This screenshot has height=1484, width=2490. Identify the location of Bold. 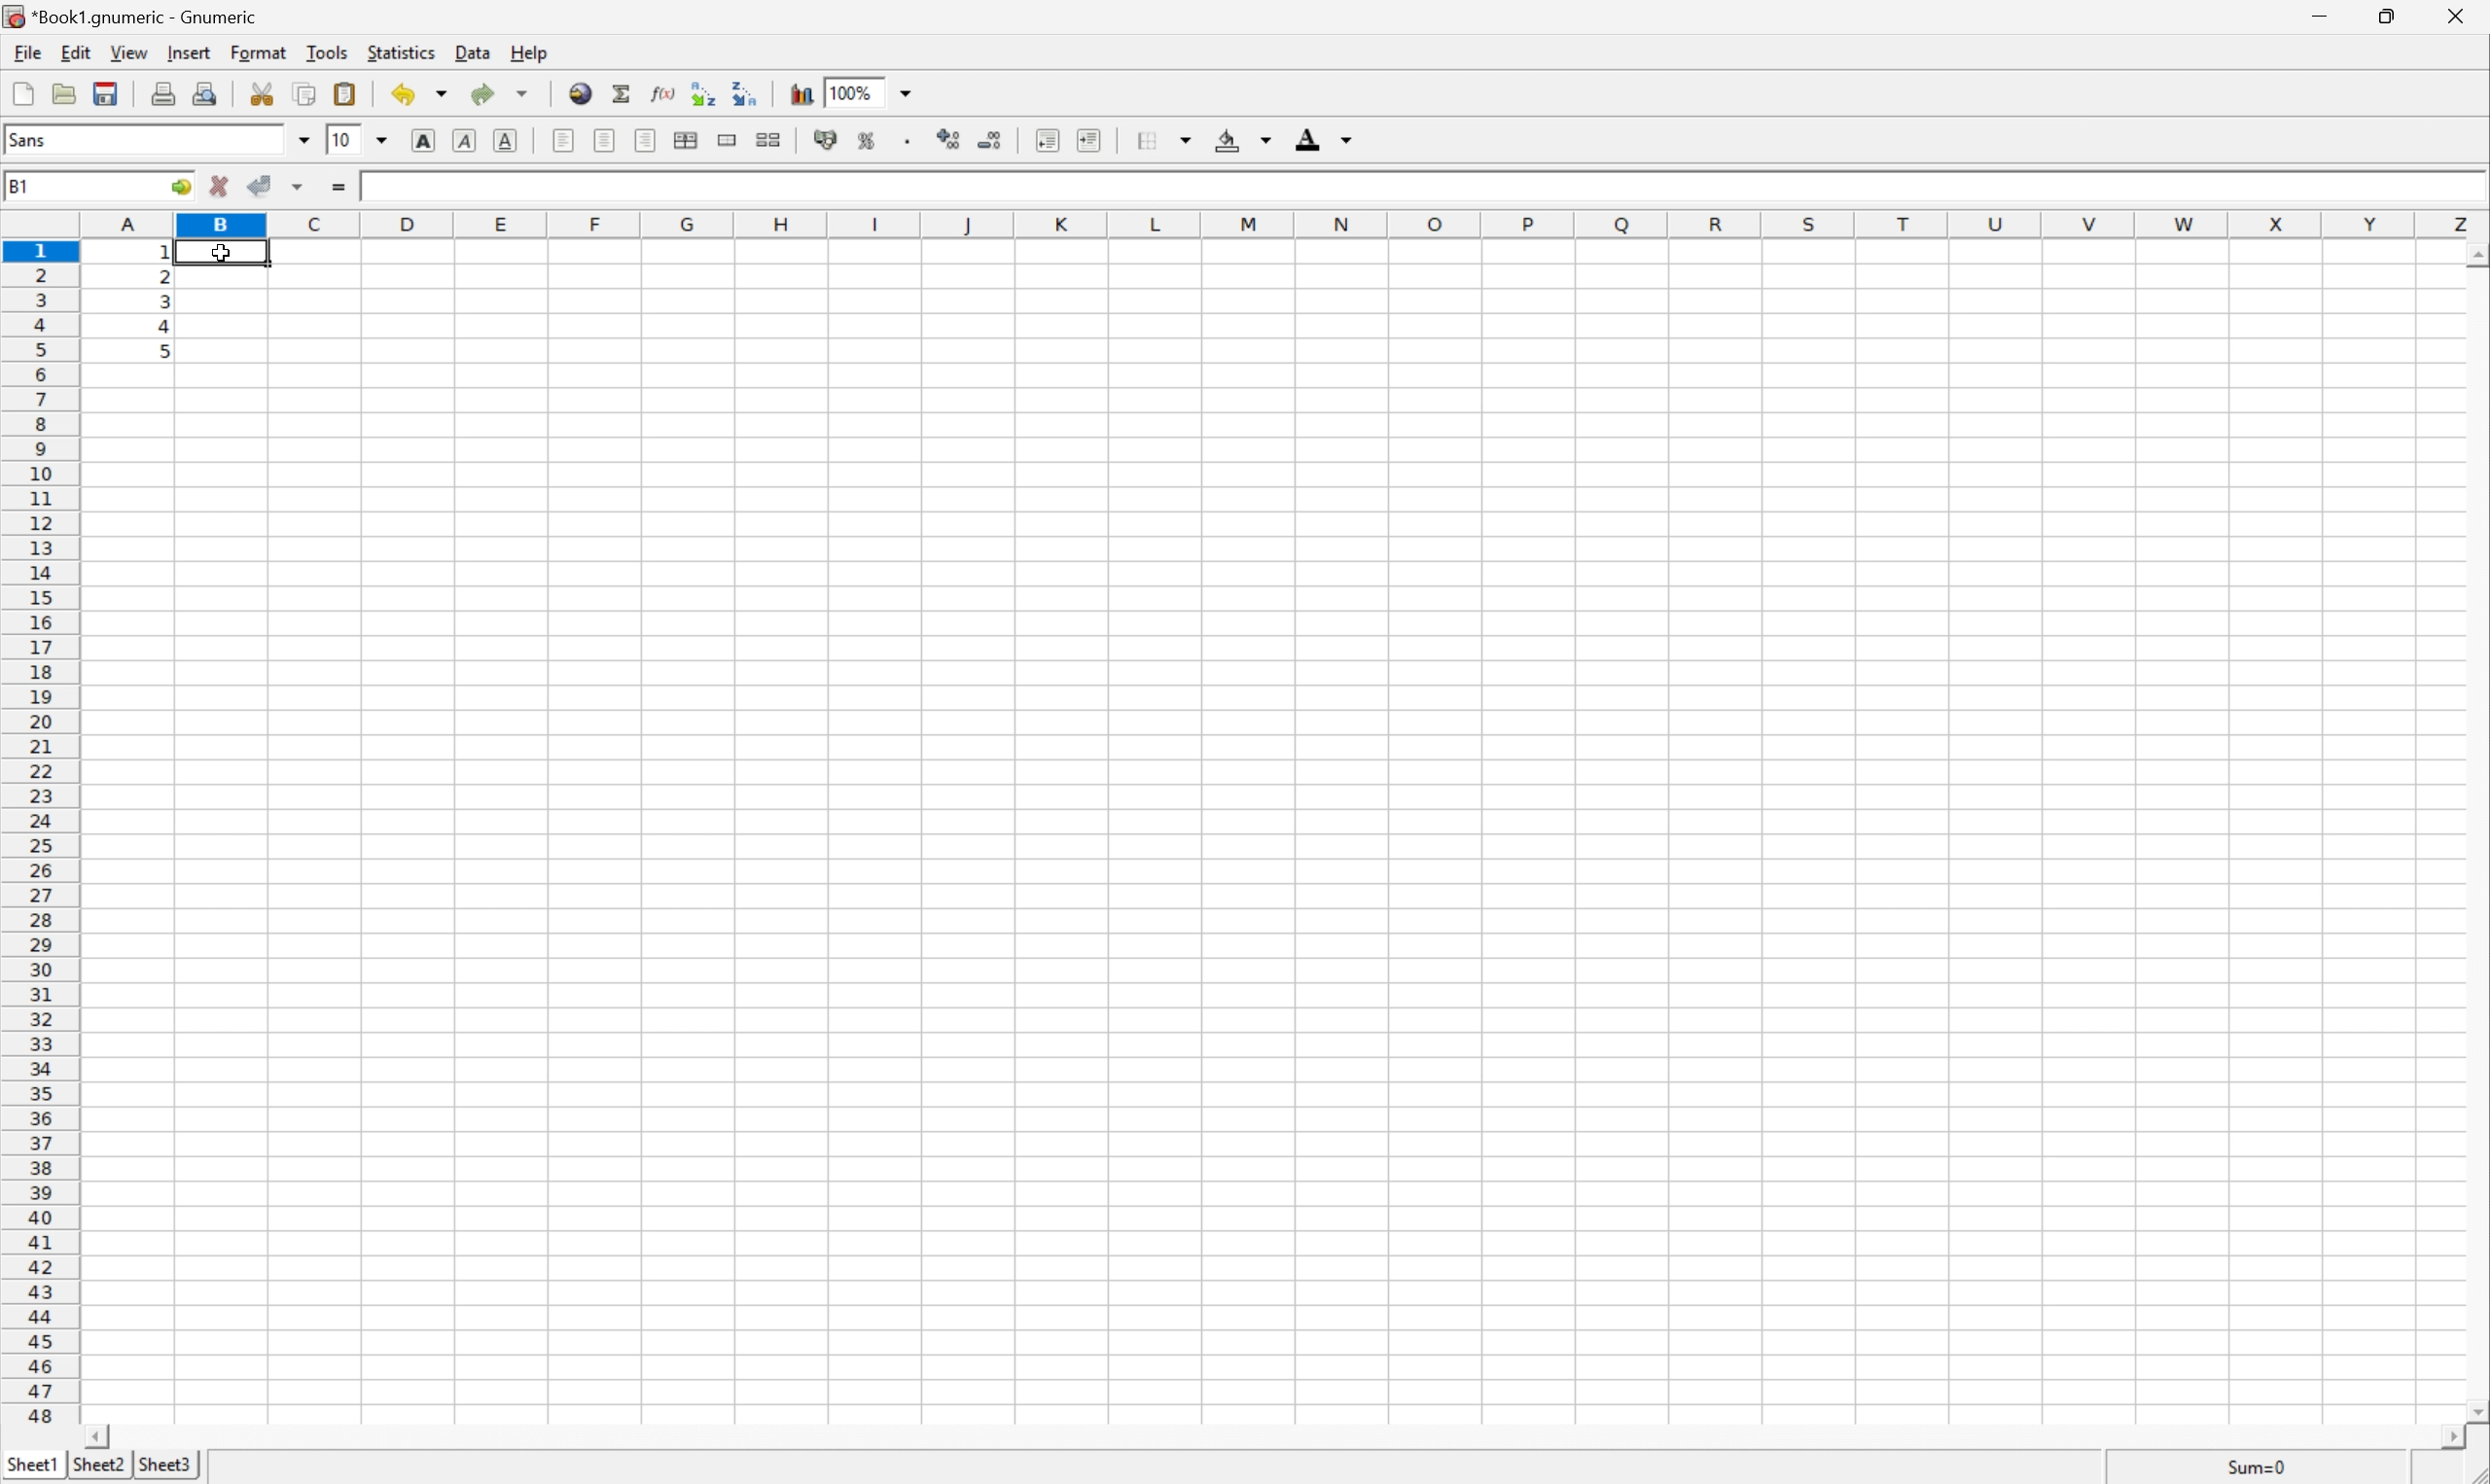
(422, 138).